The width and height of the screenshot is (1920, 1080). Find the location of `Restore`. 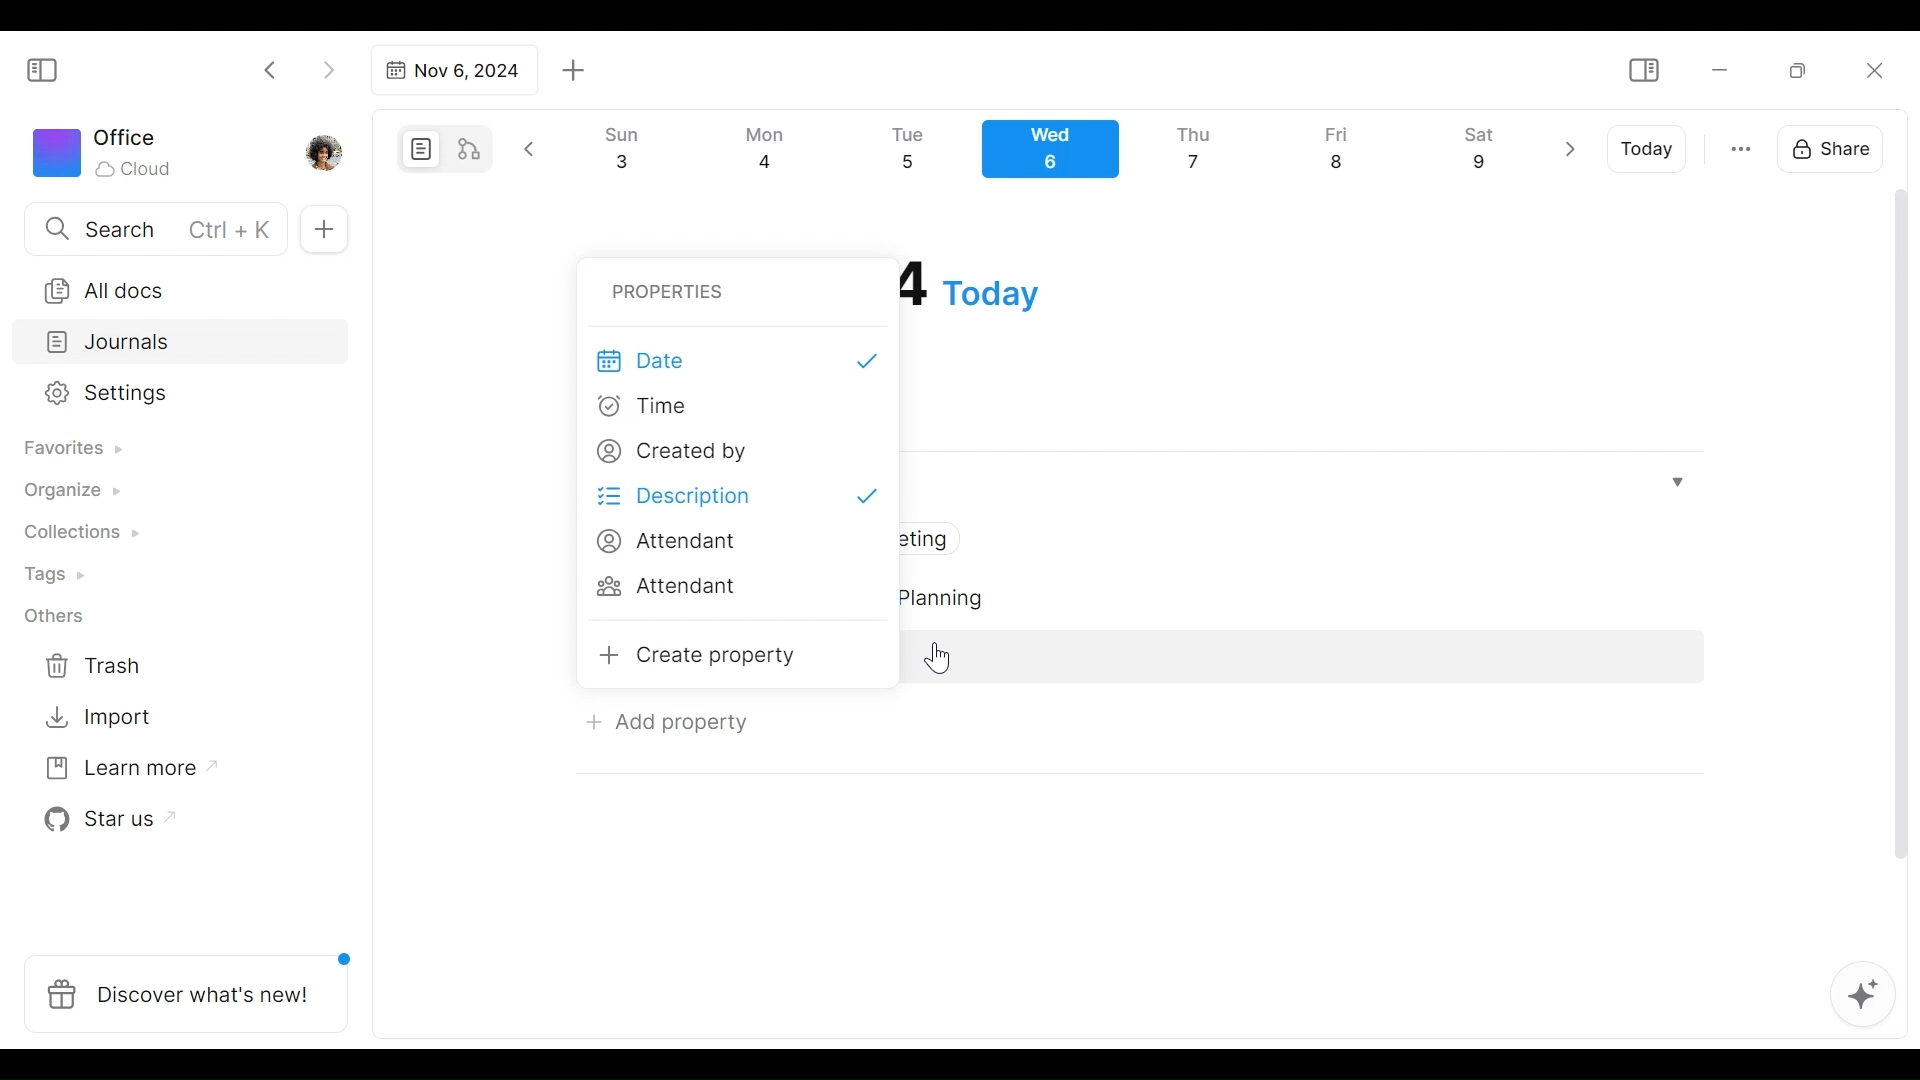

Restore is located at coordinates (1805, 69).